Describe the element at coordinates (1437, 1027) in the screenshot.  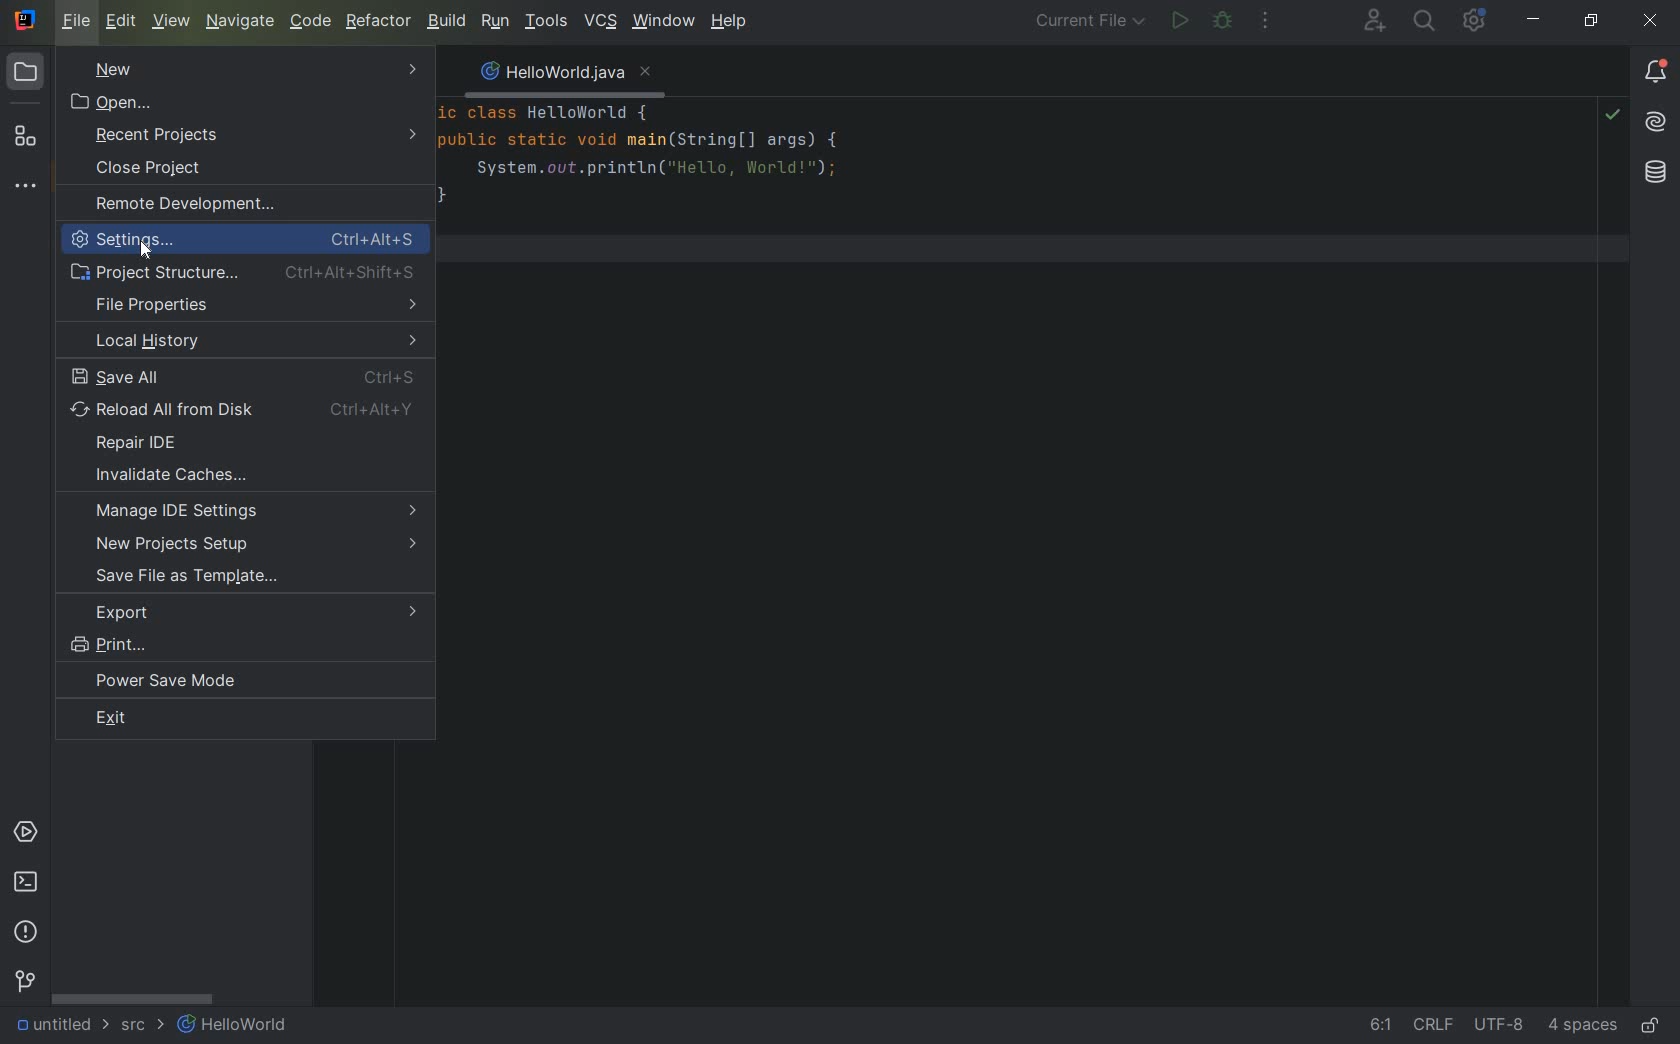
I see `line separator` at that location.